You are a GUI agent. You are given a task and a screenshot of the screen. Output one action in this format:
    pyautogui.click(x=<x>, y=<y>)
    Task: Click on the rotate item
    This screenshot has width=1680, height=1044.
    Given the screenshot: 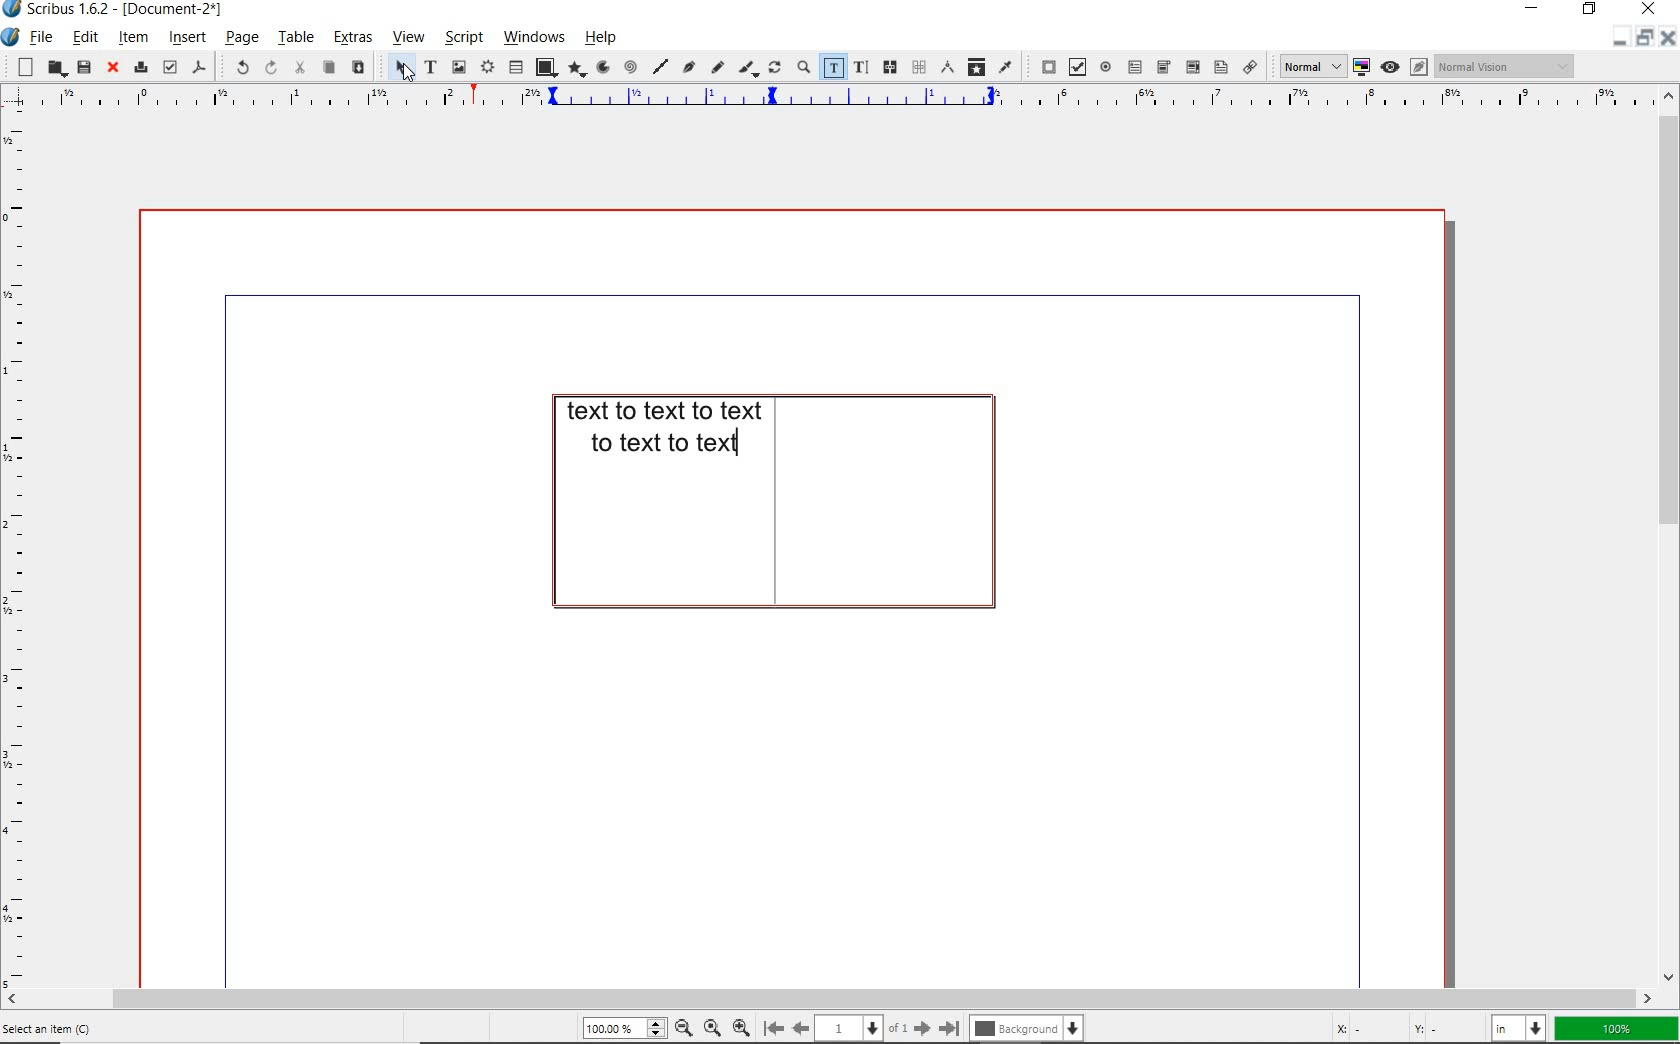 What is the action you would take?
    pyautogui.click(x=773, y=69)
    